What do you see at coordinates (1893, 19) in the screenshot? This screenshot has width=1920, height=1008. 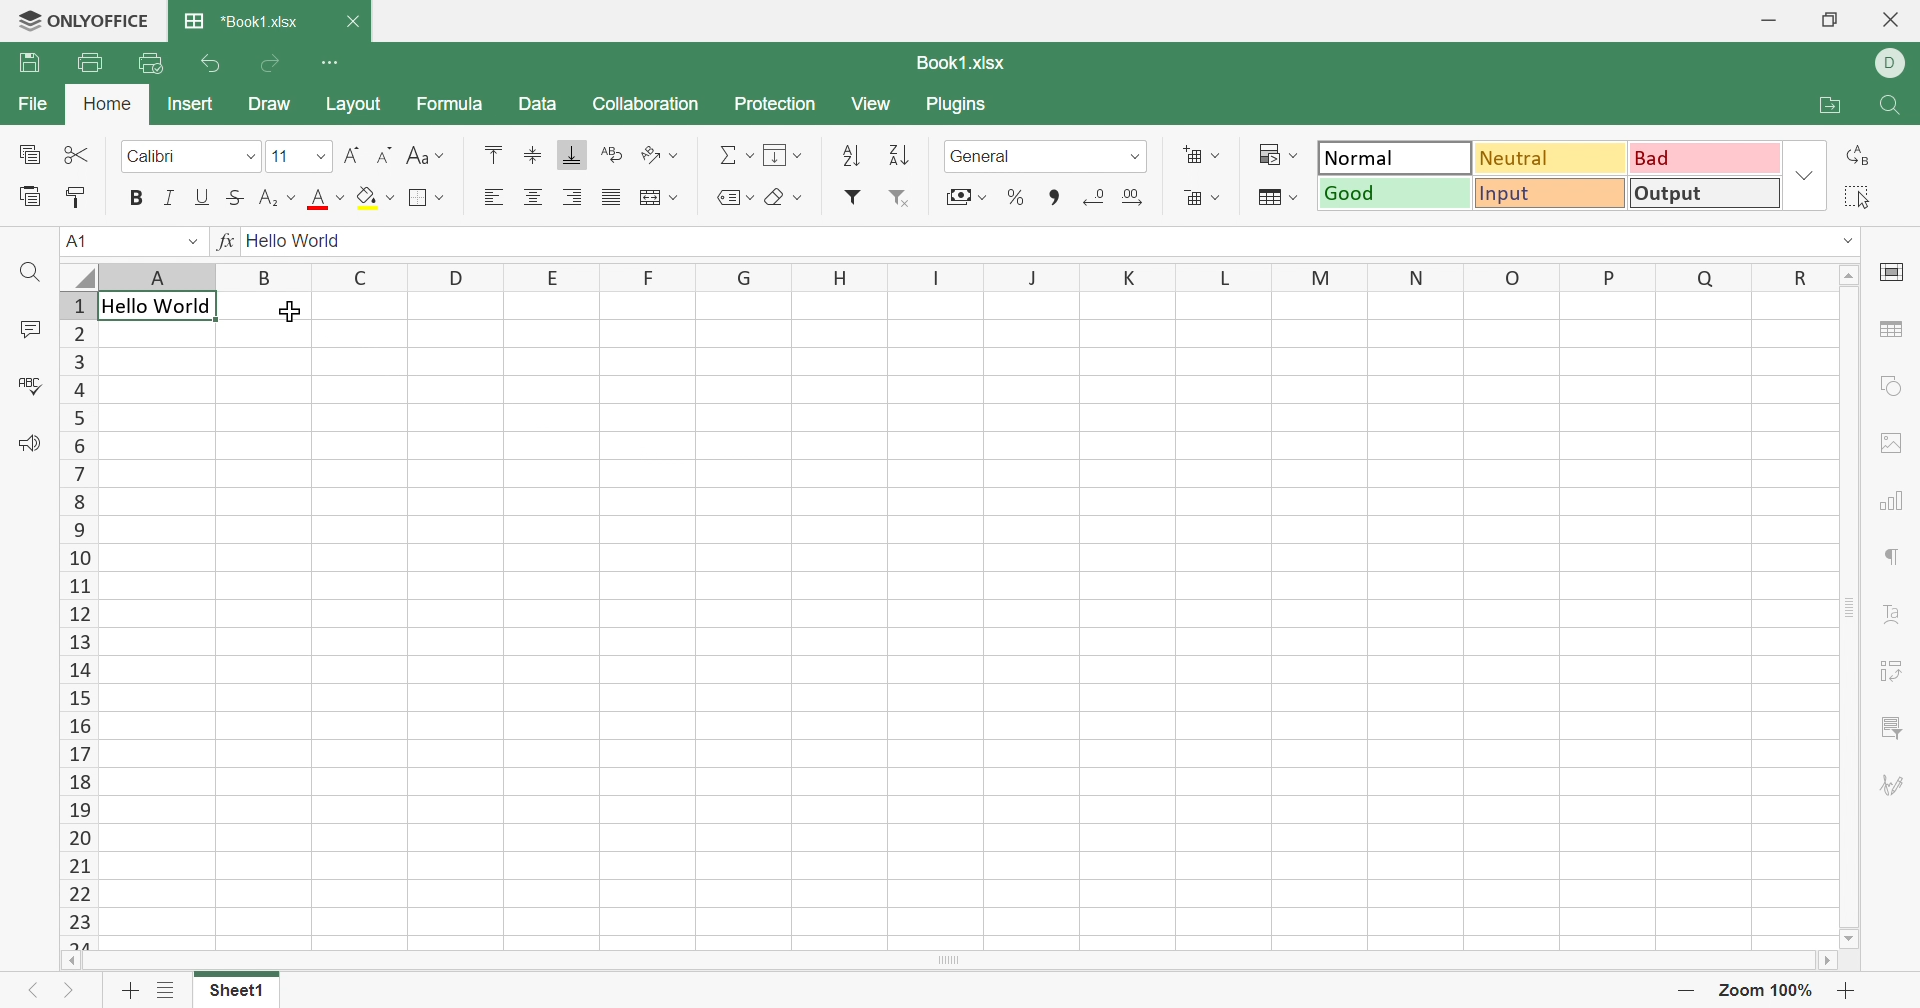 I see `Close` at bounding box center [1893, 19].